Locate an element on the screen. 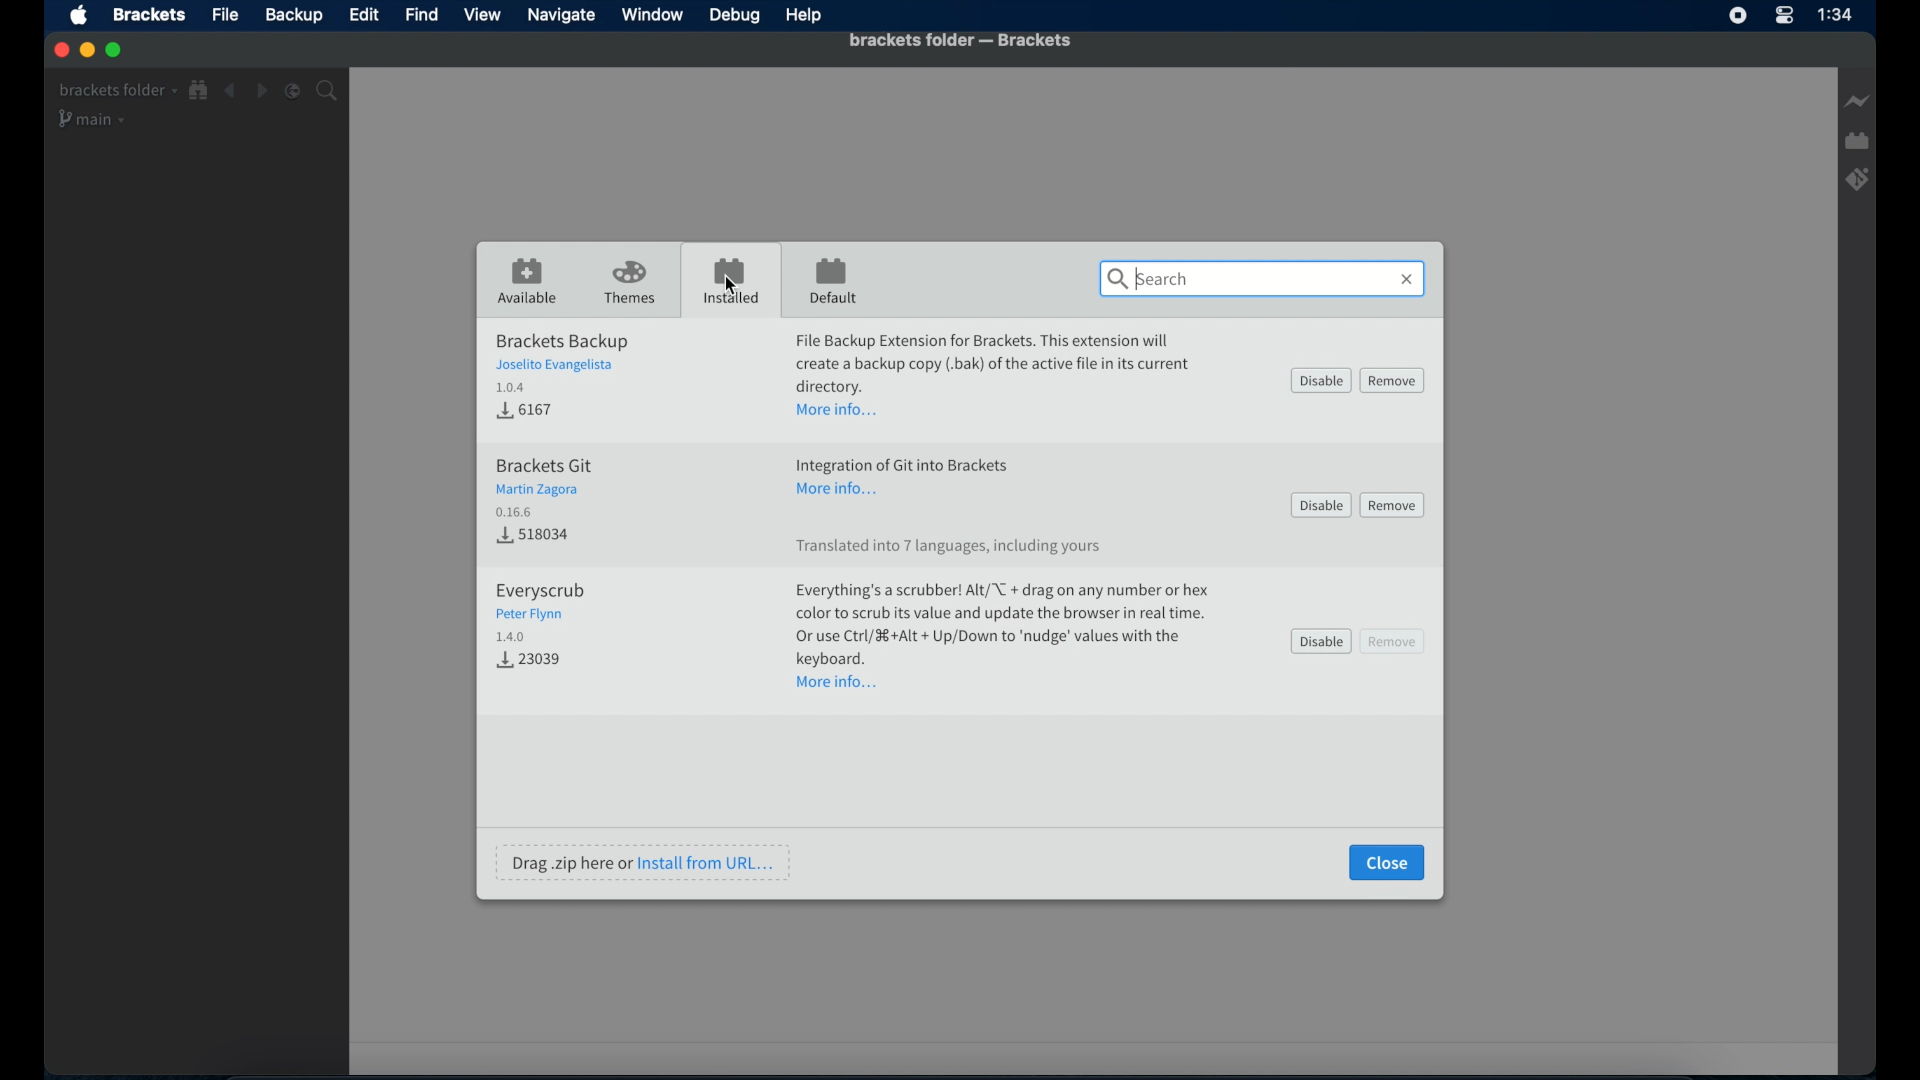 This screenshot has width=1920, height=1080. Navigate is located at coordinates (561, 16).